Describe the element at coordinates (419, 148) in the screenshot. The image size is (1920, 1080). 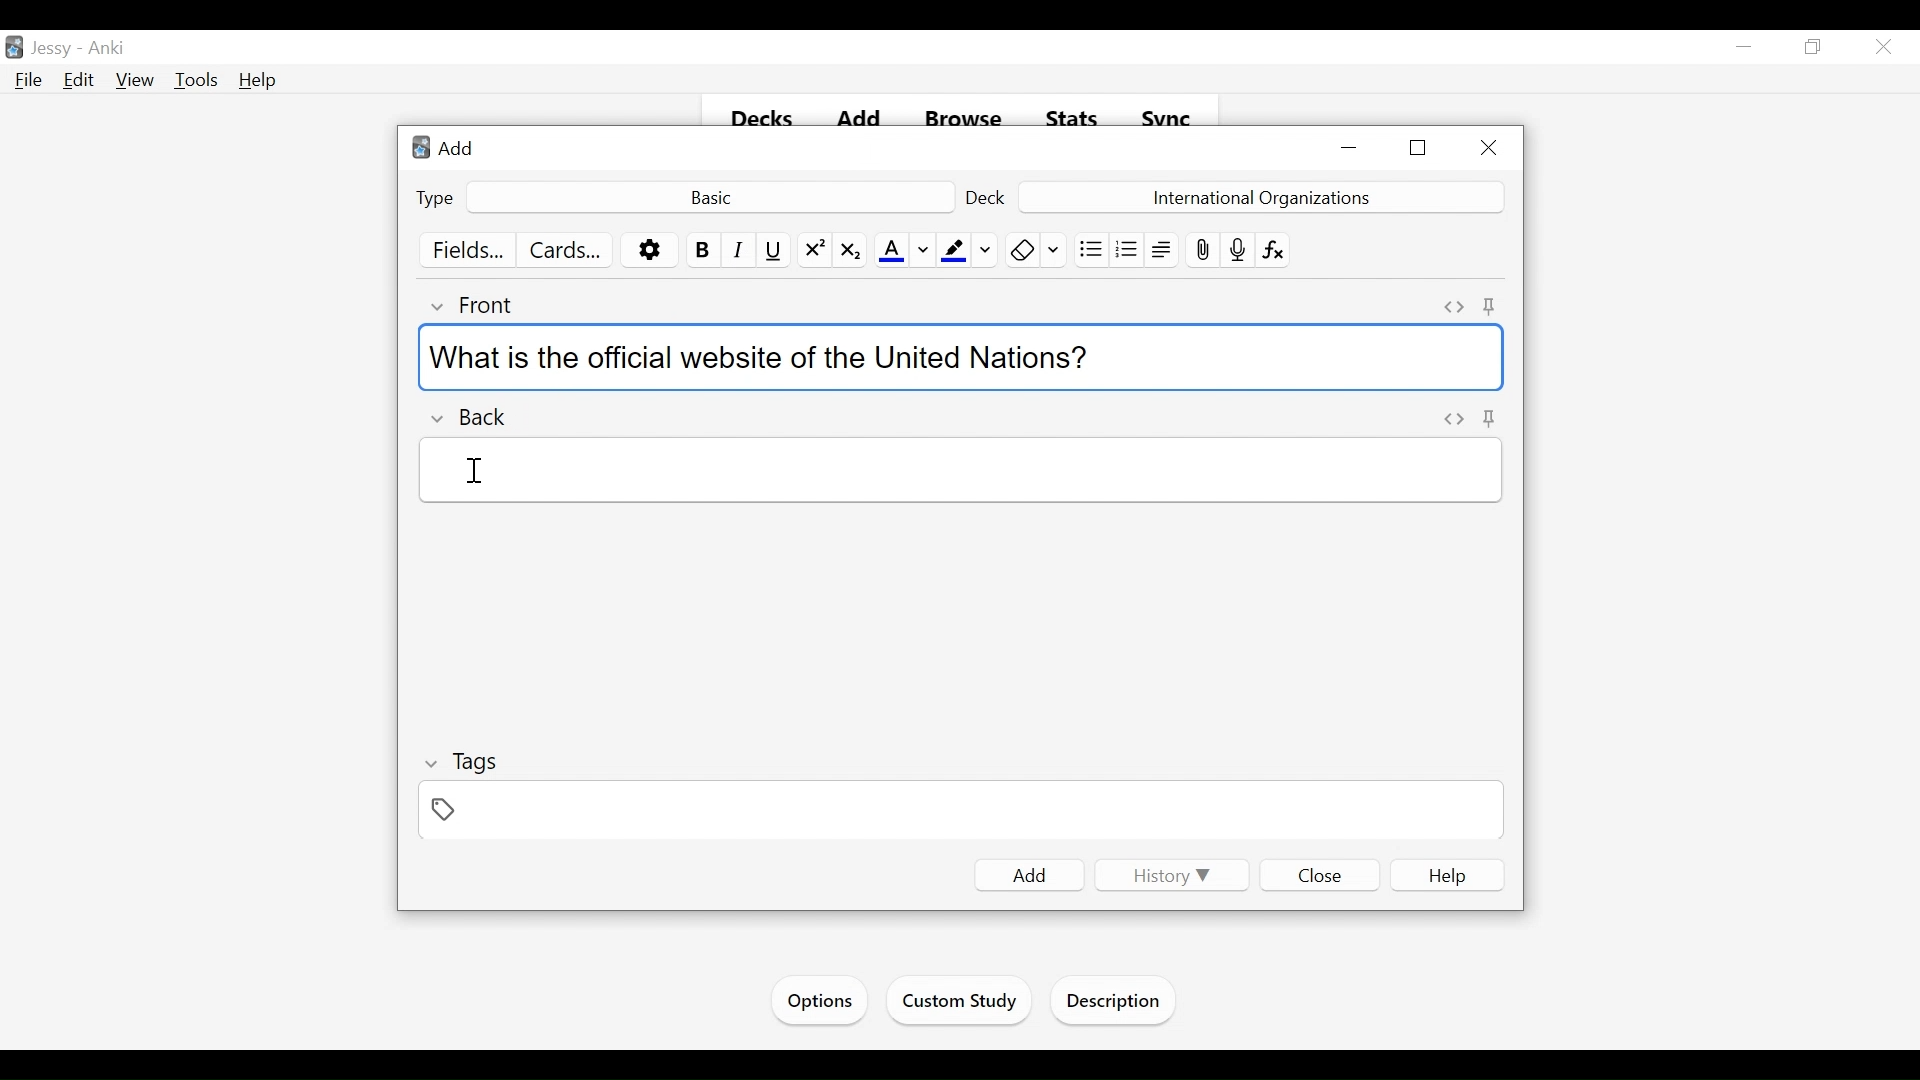
I see `Anki Desktop Icon` at that location.